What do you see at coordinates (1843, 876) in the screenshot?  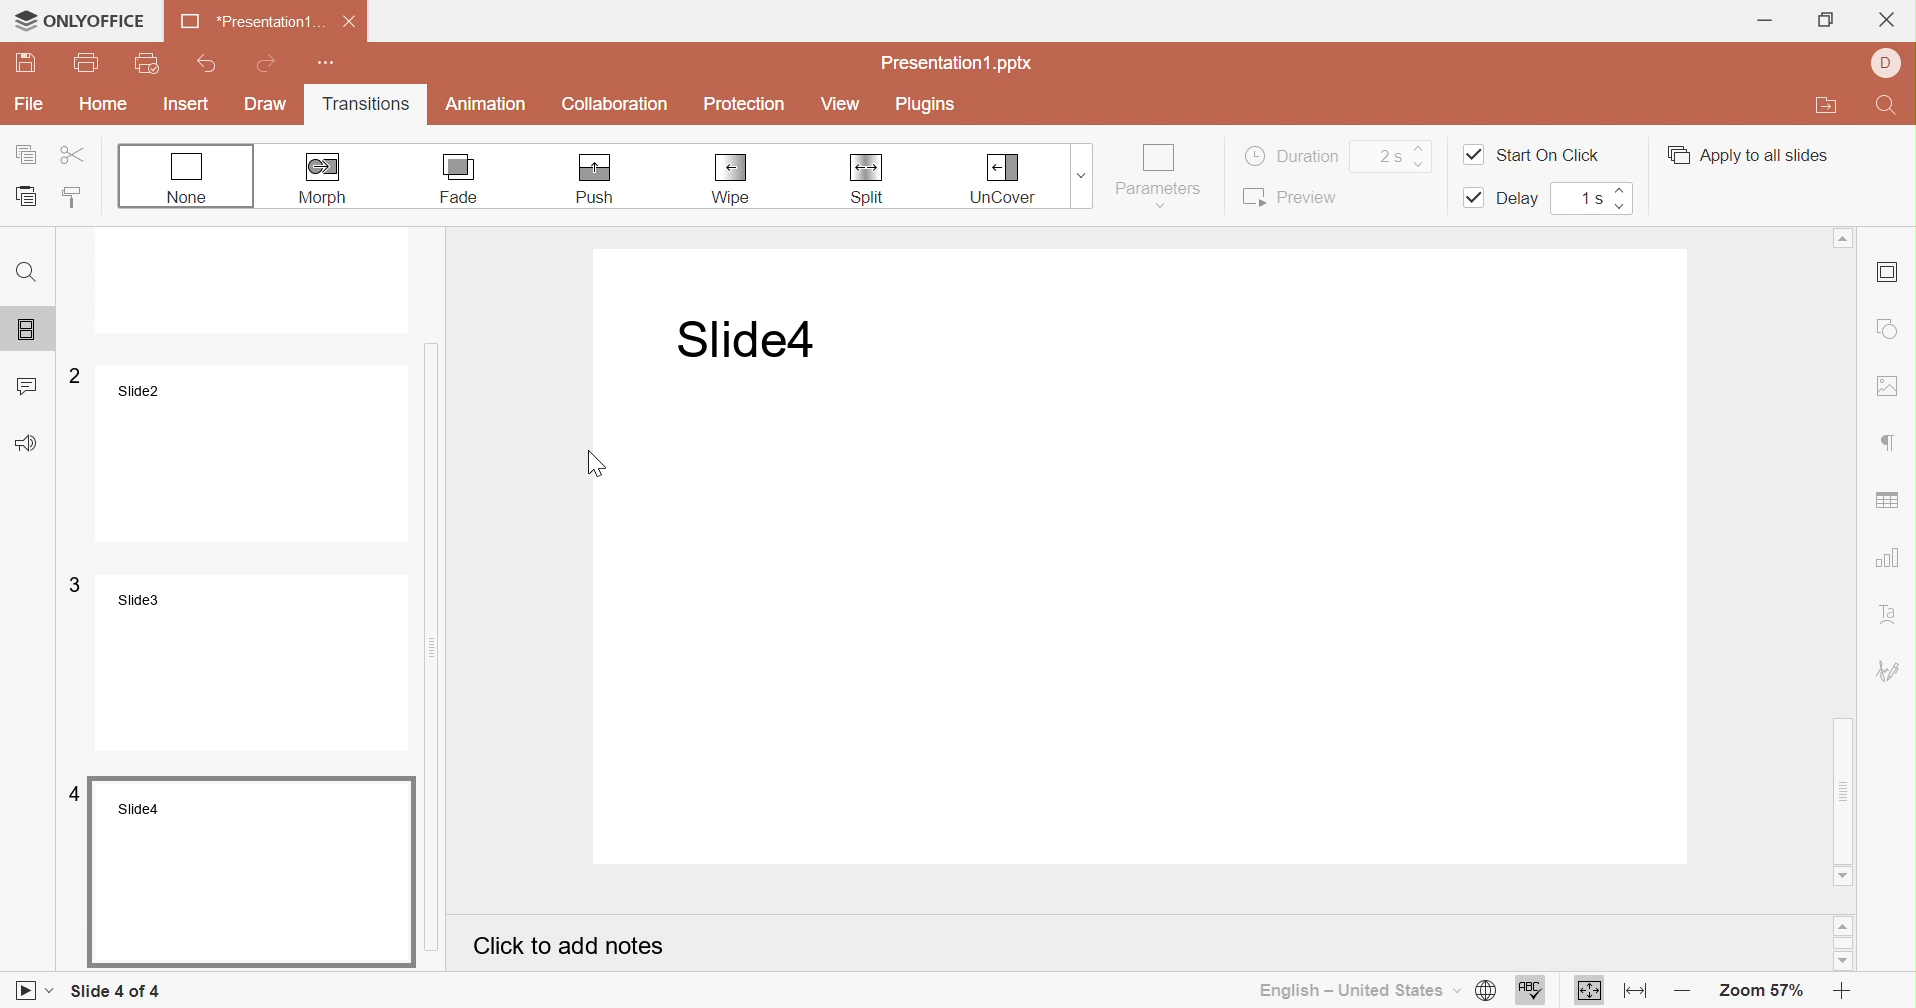 I see `Scroll down` at bounding box center [1843, 876].